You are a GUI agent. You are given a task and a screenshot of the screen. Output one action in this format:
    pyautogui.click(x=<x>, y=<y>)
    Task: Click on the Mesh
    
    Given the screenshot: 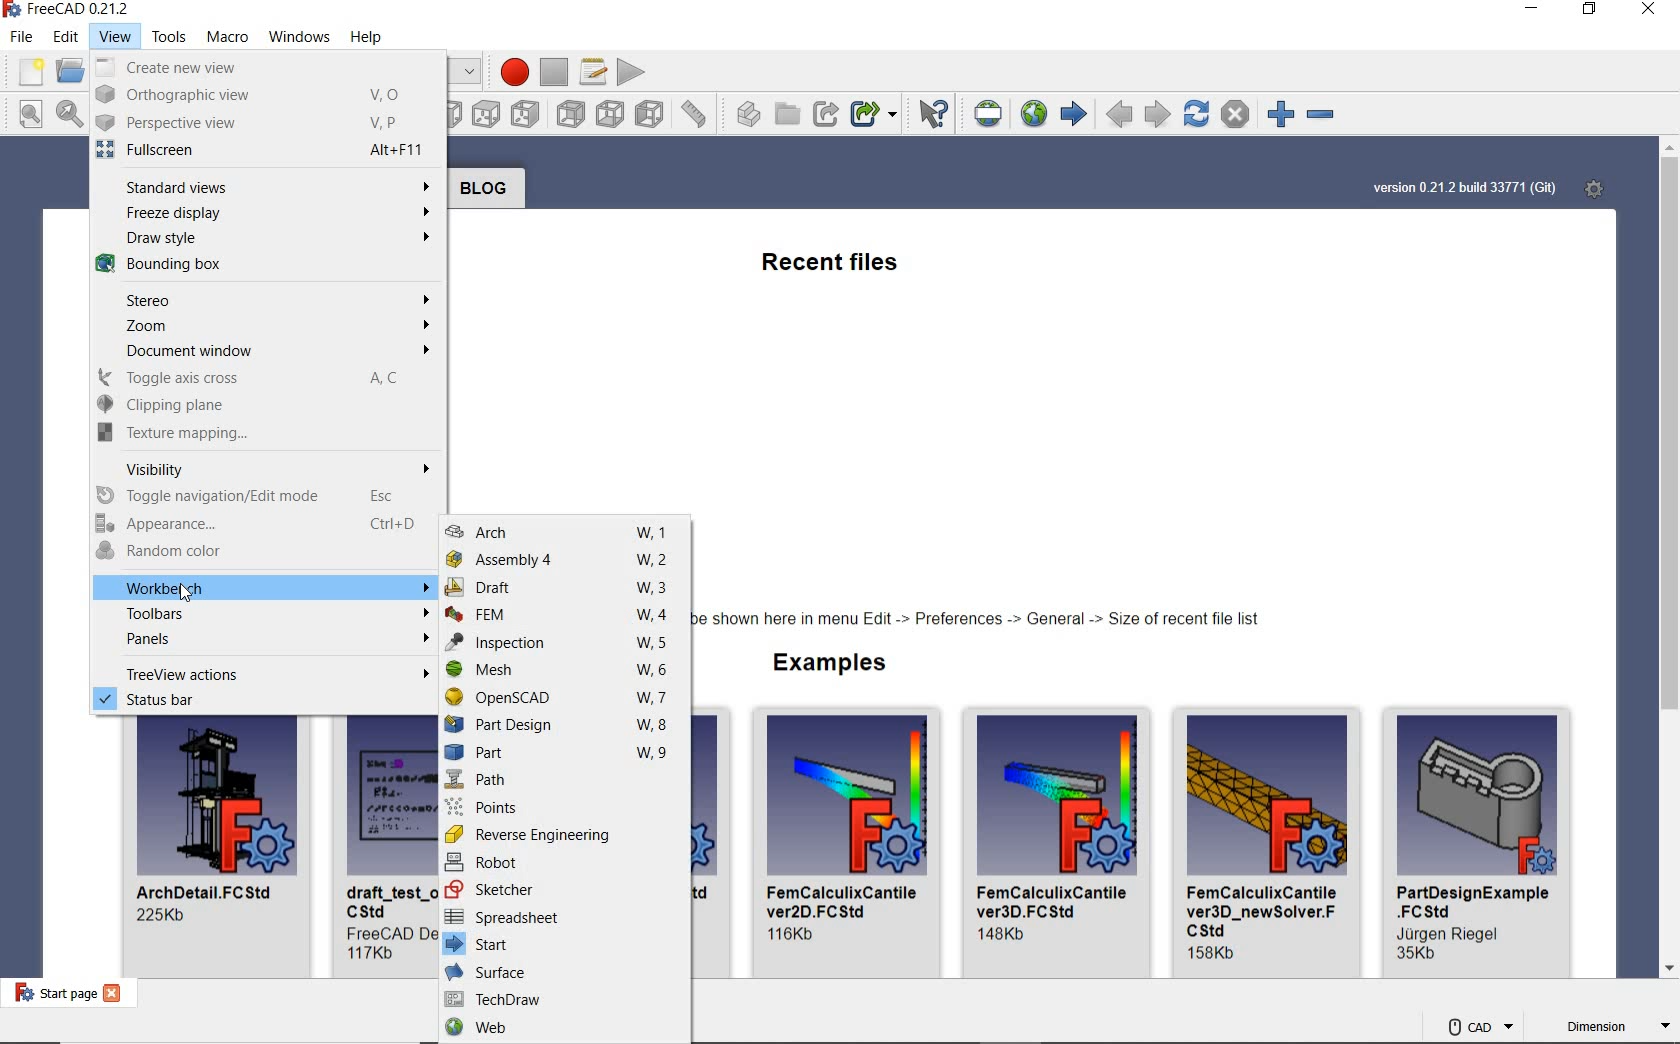 What is the action you would take?
    pyautogui.click(x=559, y=671)
    